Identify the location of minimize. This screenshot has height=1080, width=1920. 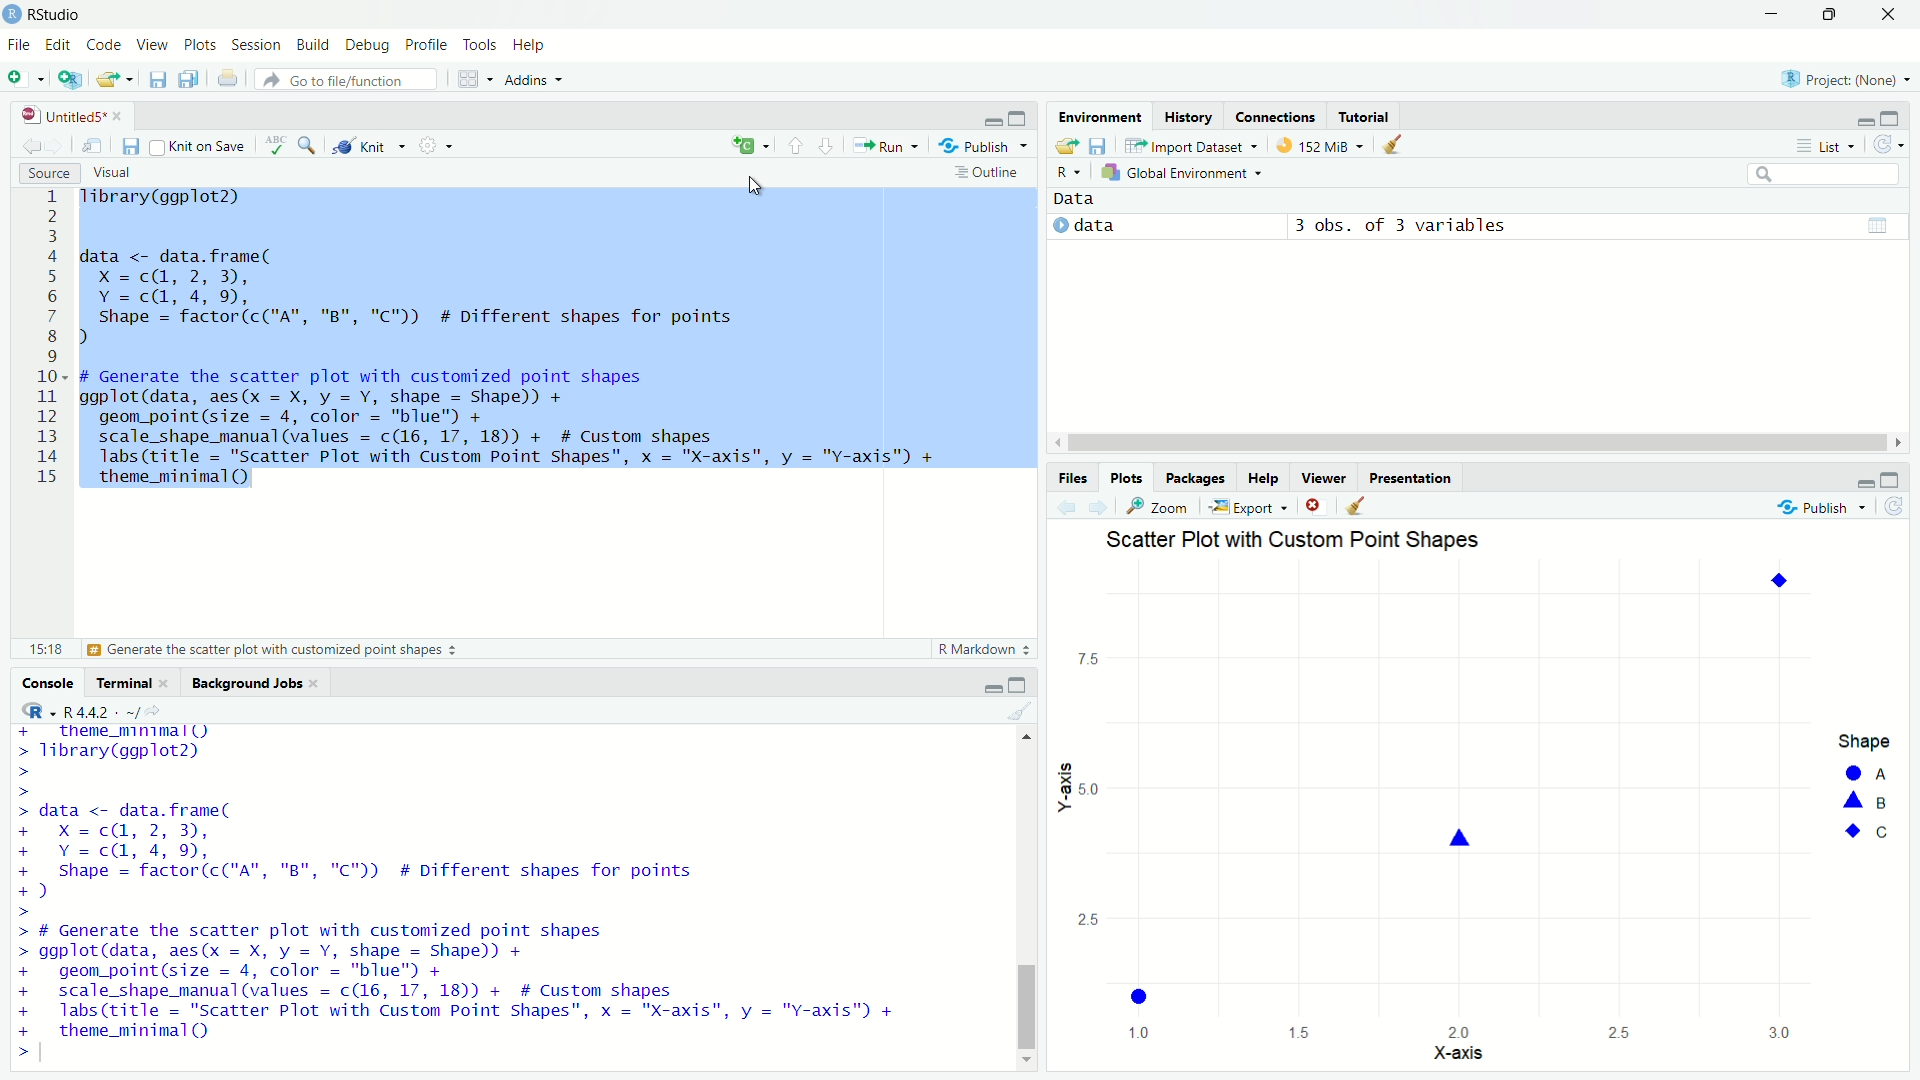
(1861, 120).